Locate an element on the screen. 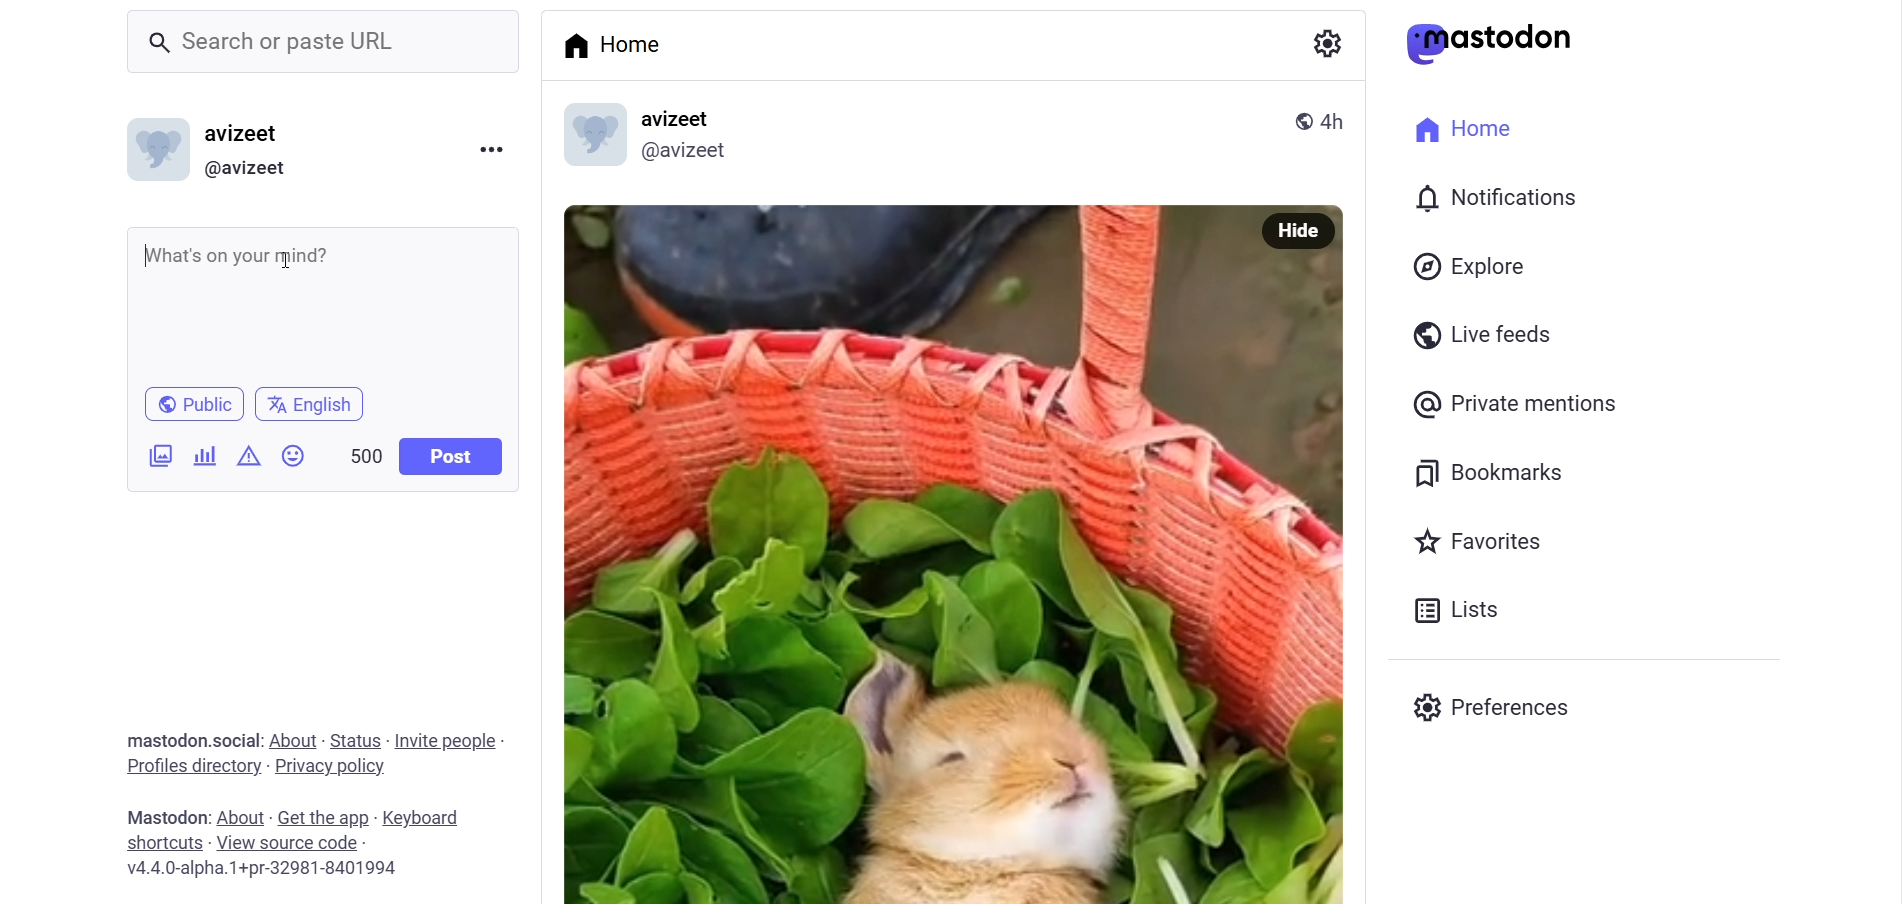 The height and width of the screenshot is (904, 1902). cursor is located at coordinates (284, 259).